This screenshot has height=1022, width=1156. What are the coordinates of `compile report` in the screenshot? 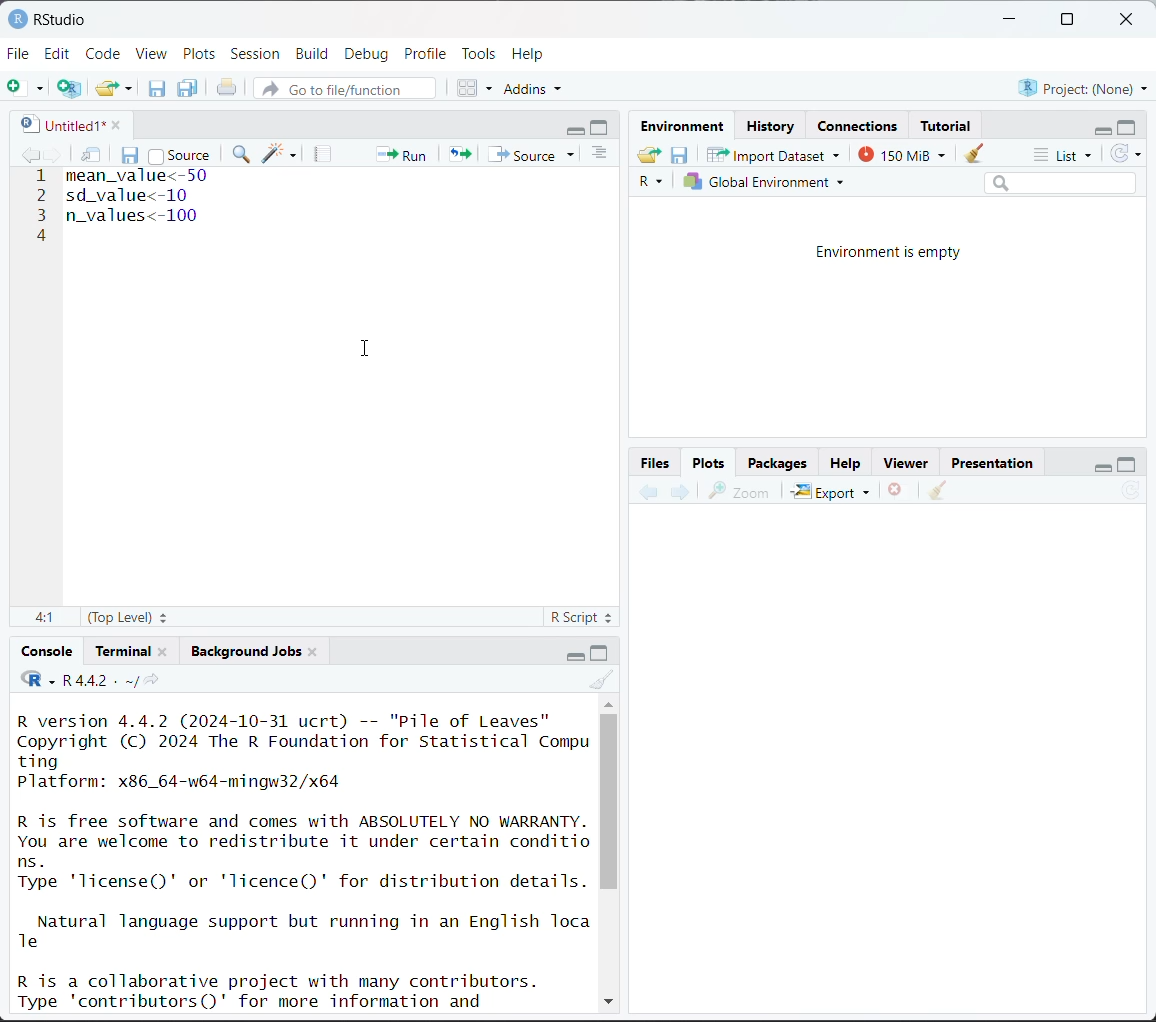 It's located at (325, 154).